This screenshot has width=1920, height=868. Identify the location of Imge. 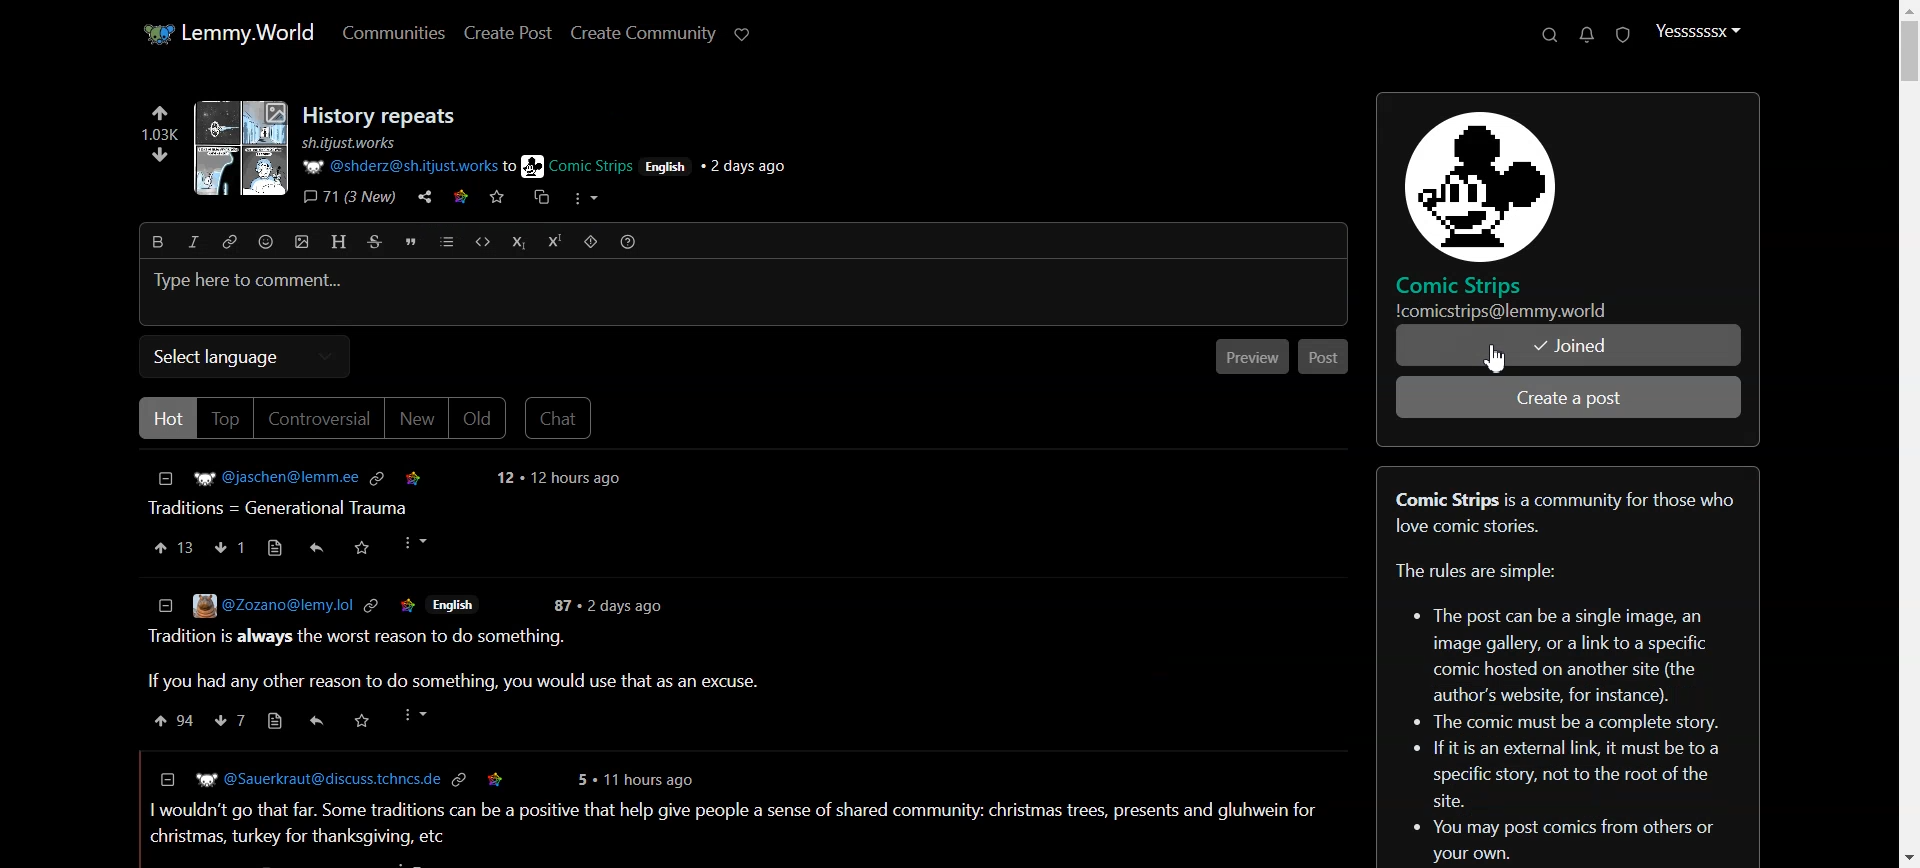
(236, 151).